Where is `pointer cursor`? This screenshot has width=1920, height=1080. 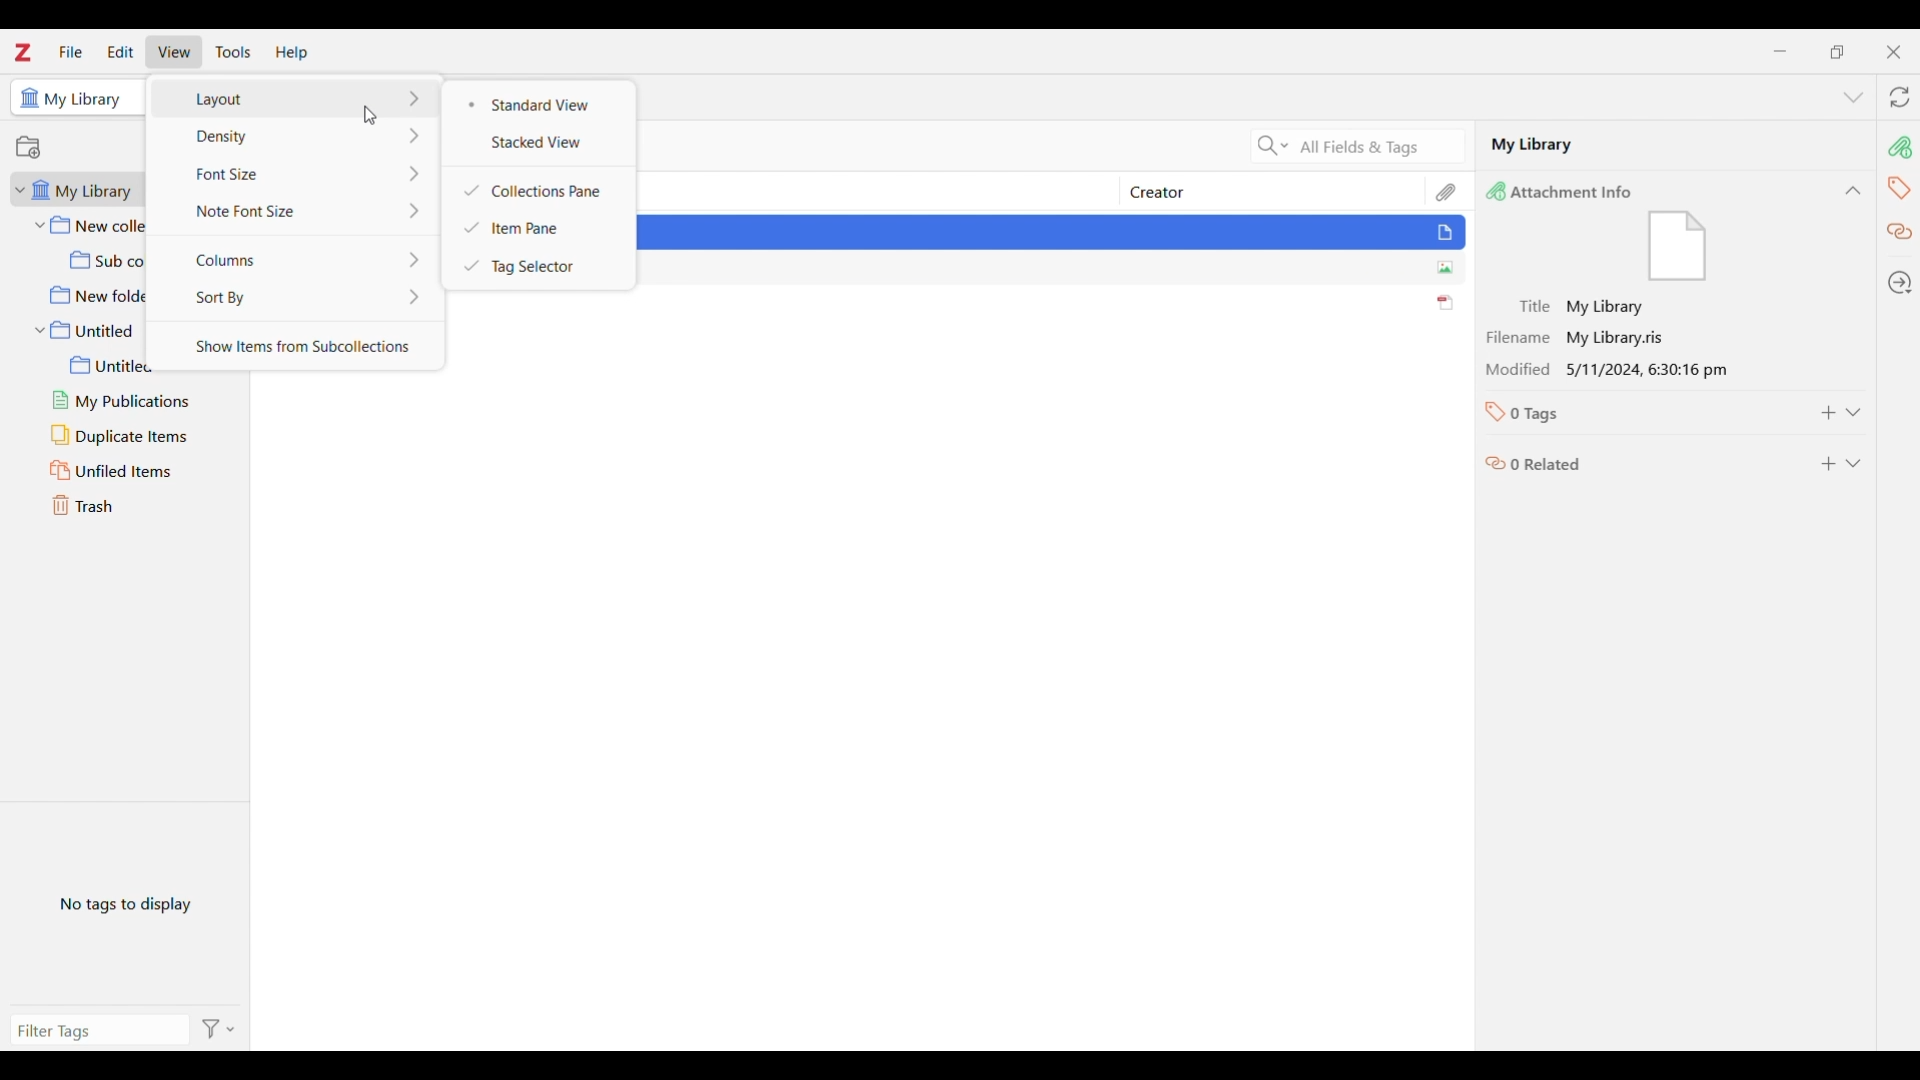
pointer cursor is located at coordinates (370, 108).